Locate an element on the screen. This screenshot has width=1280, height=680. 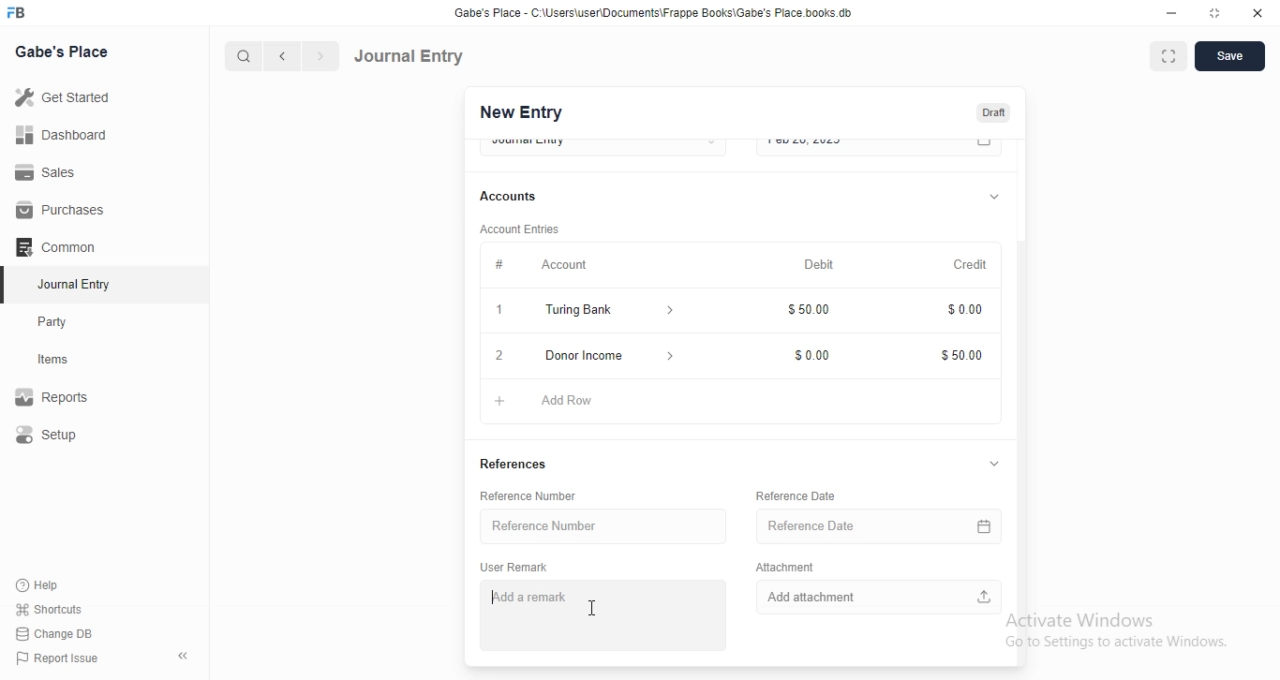
Reference Date is located at coordinates (796, 495).